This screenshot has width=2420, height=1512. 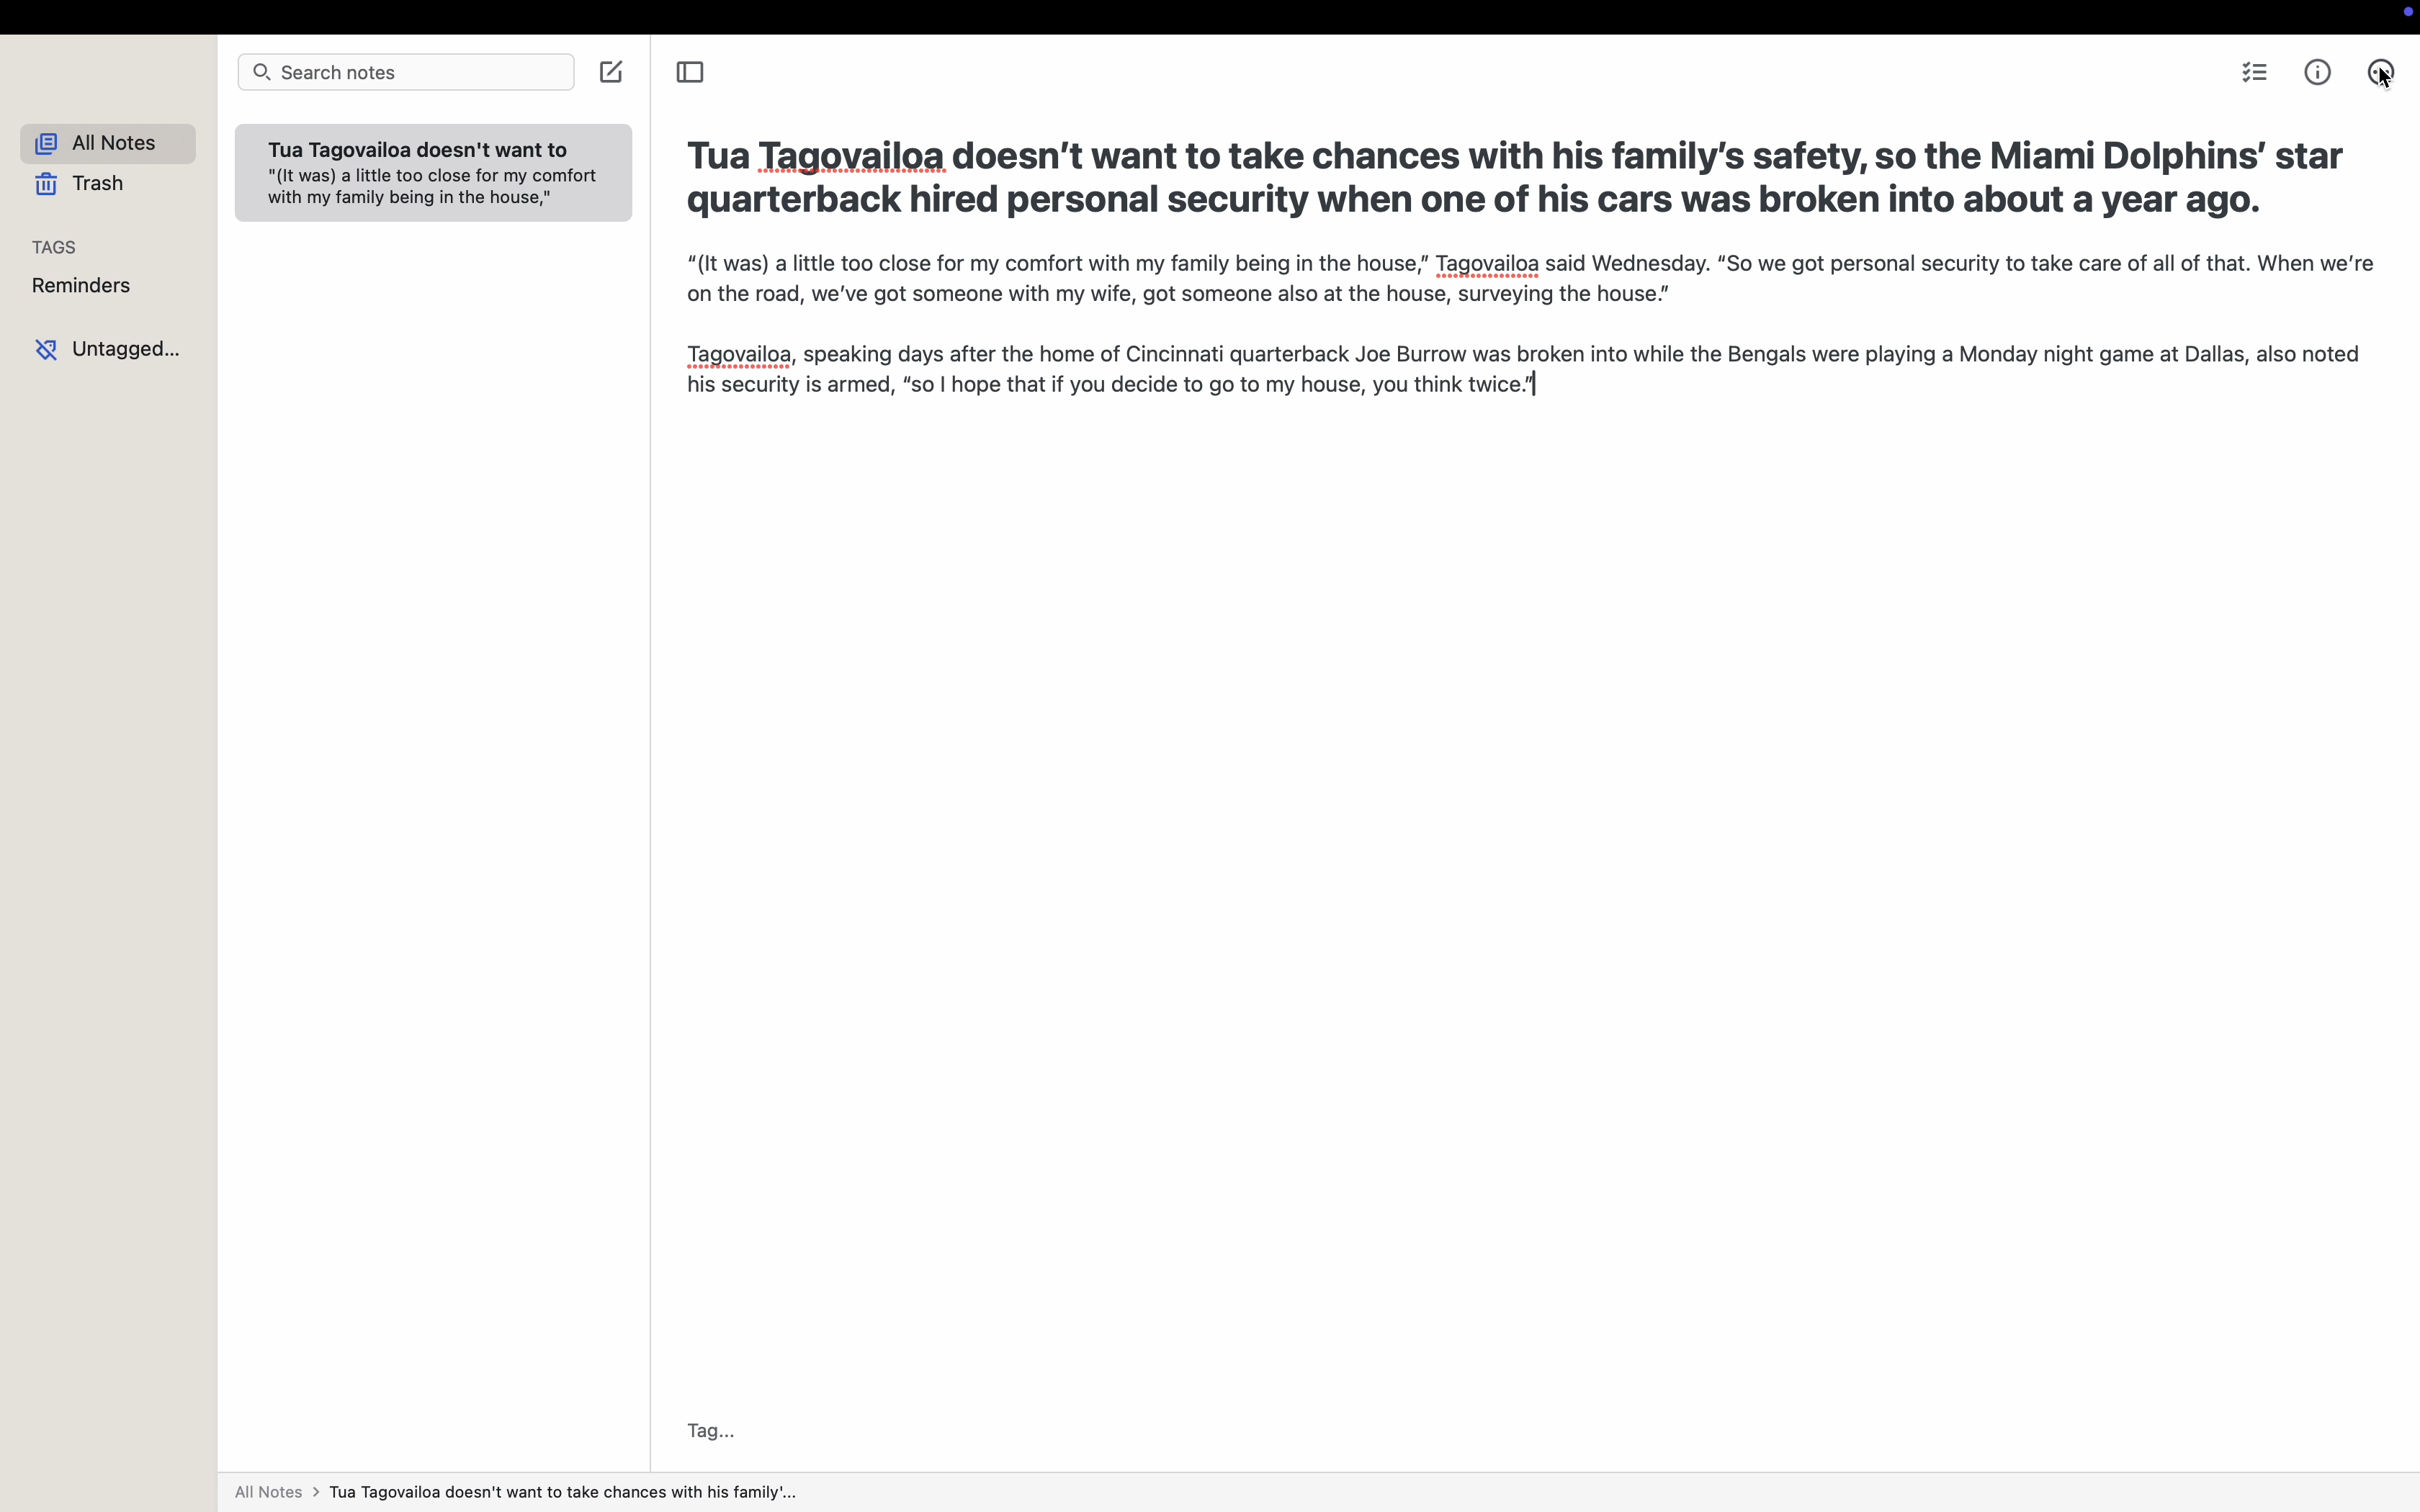 What do you see at coordinates (100, 142) in the screenshot?
I see `all notes` at bounding box center [100, 142].